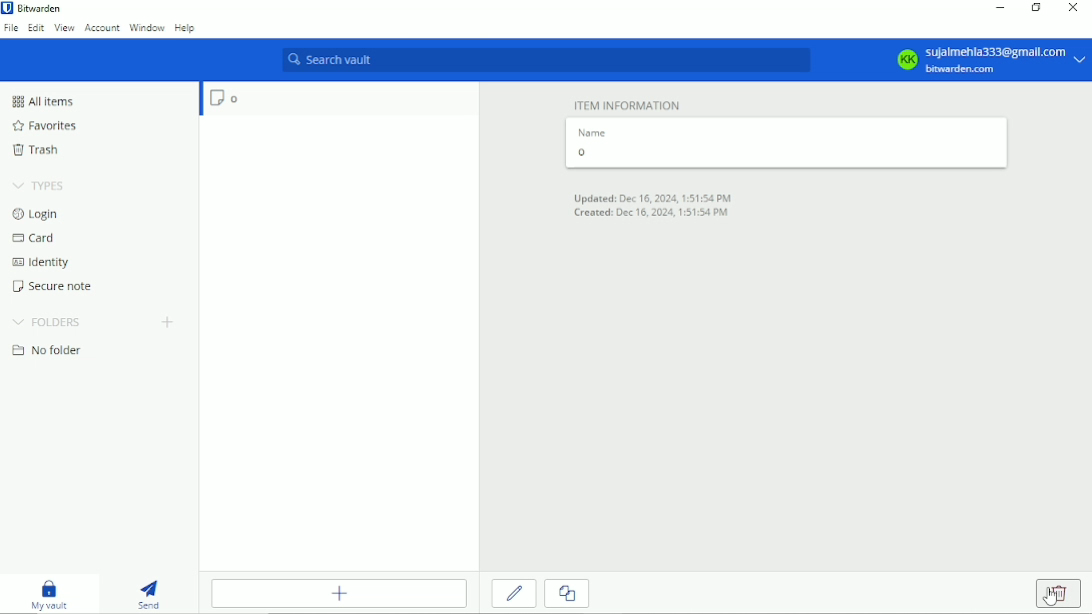  Describe the element at coordinates (169, 322) in the screenshot. I see `Create folder` at that location.